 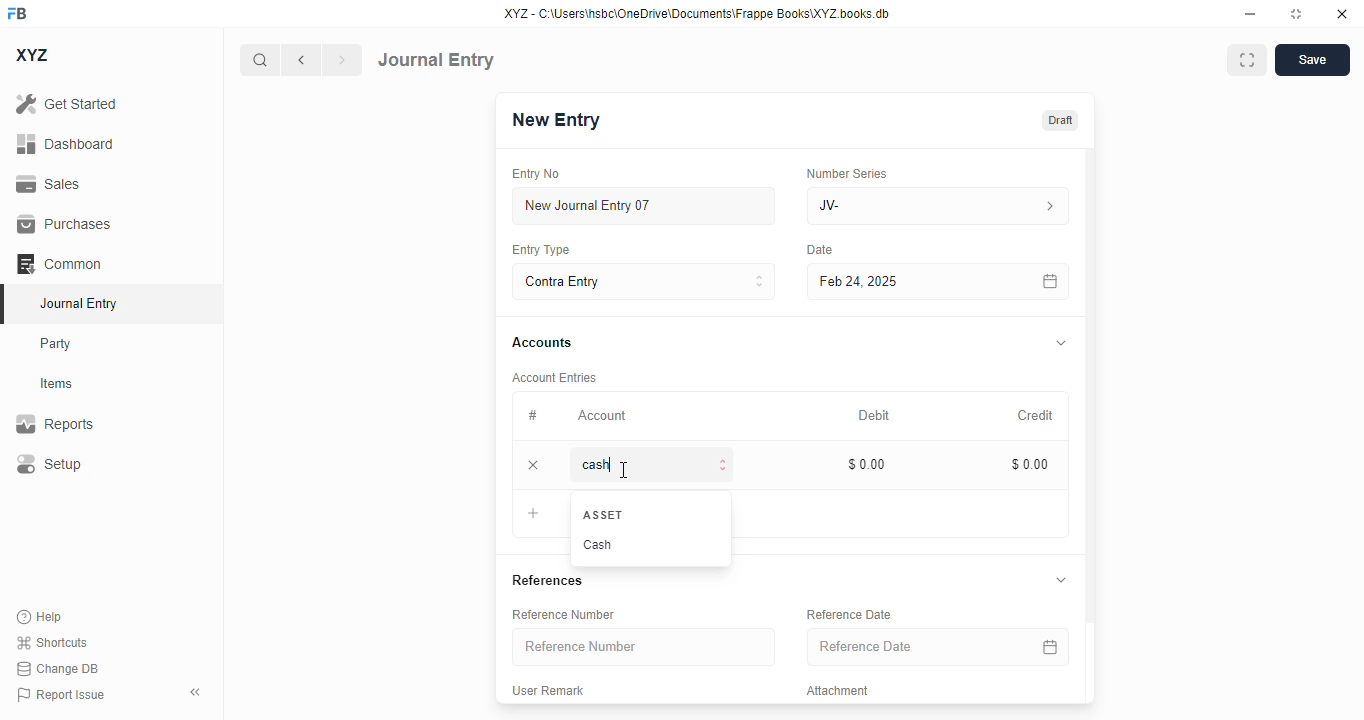 I want to click on party, so click(x=58, y=344).